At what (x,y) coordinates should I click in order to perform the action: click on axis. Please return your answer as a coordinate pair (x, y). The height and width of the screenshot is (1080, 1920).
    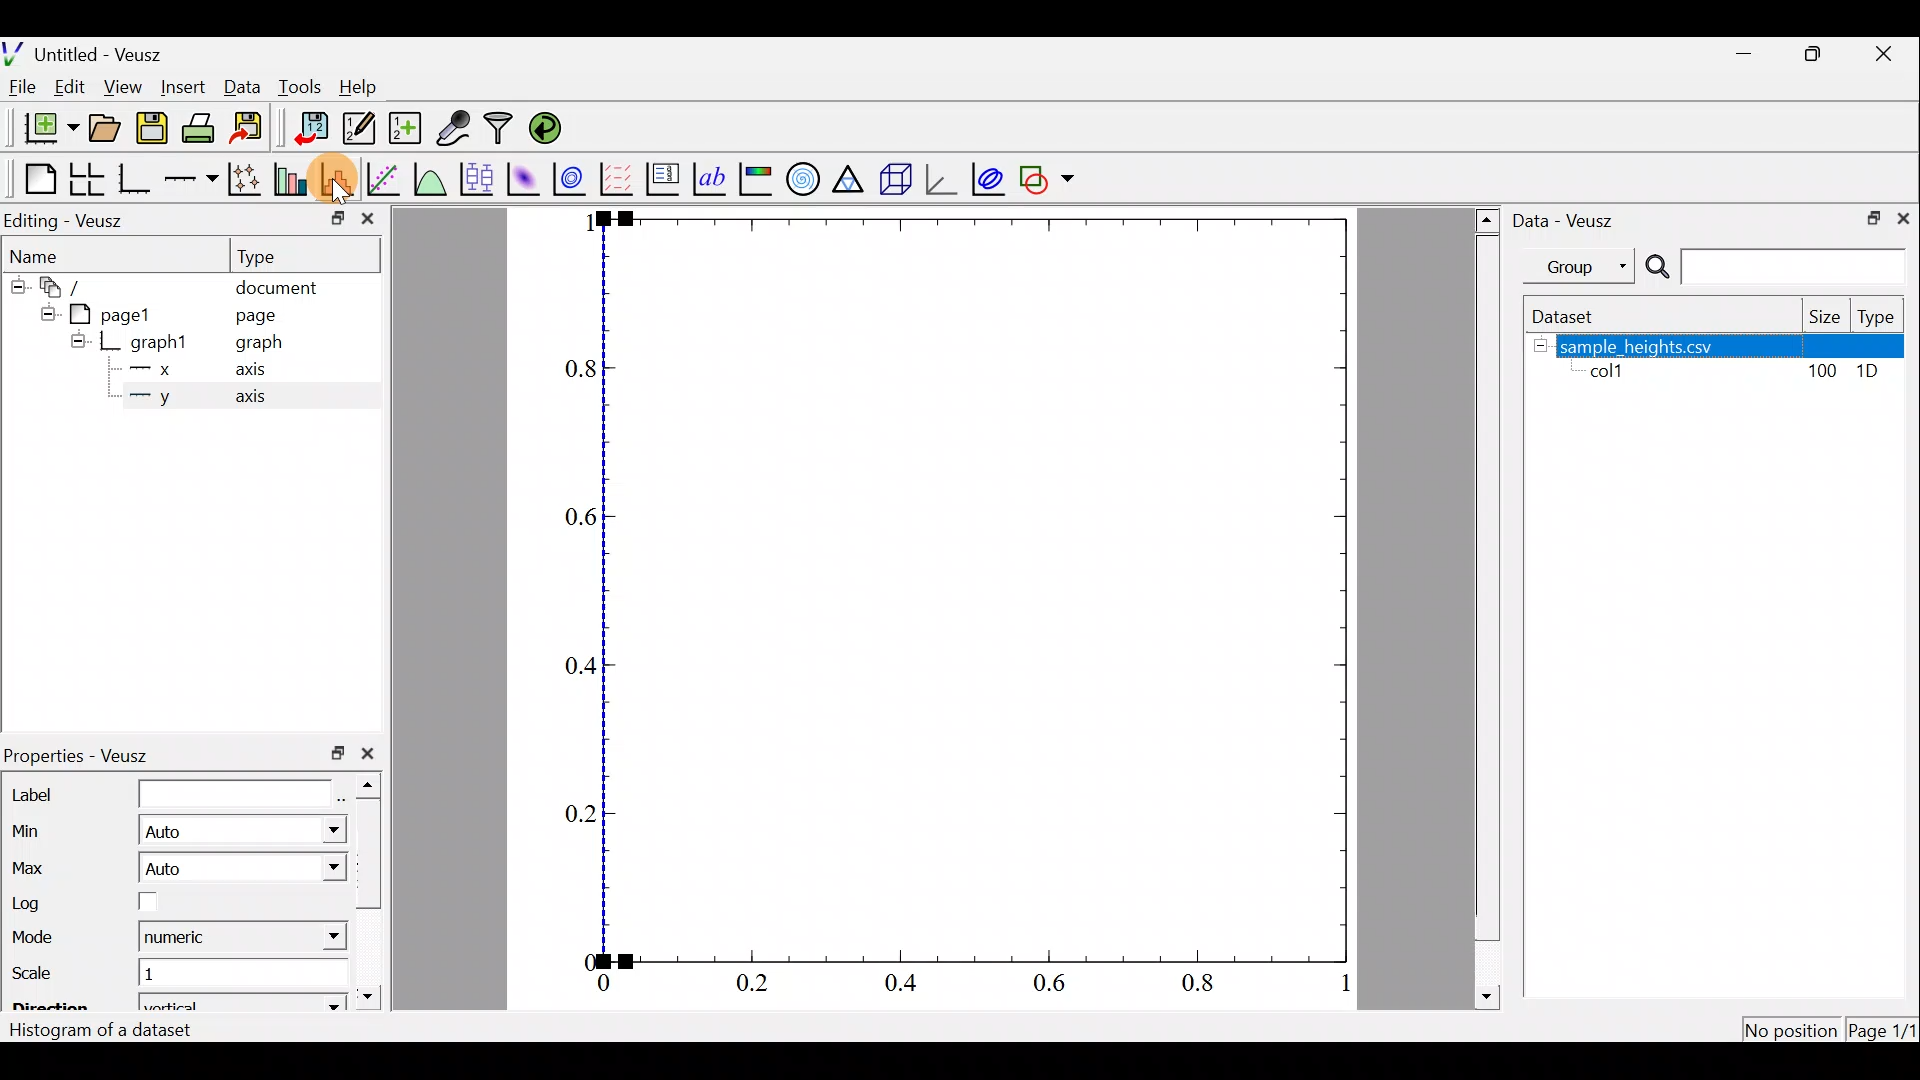
    Looking at the image, I should click on (245, 368).